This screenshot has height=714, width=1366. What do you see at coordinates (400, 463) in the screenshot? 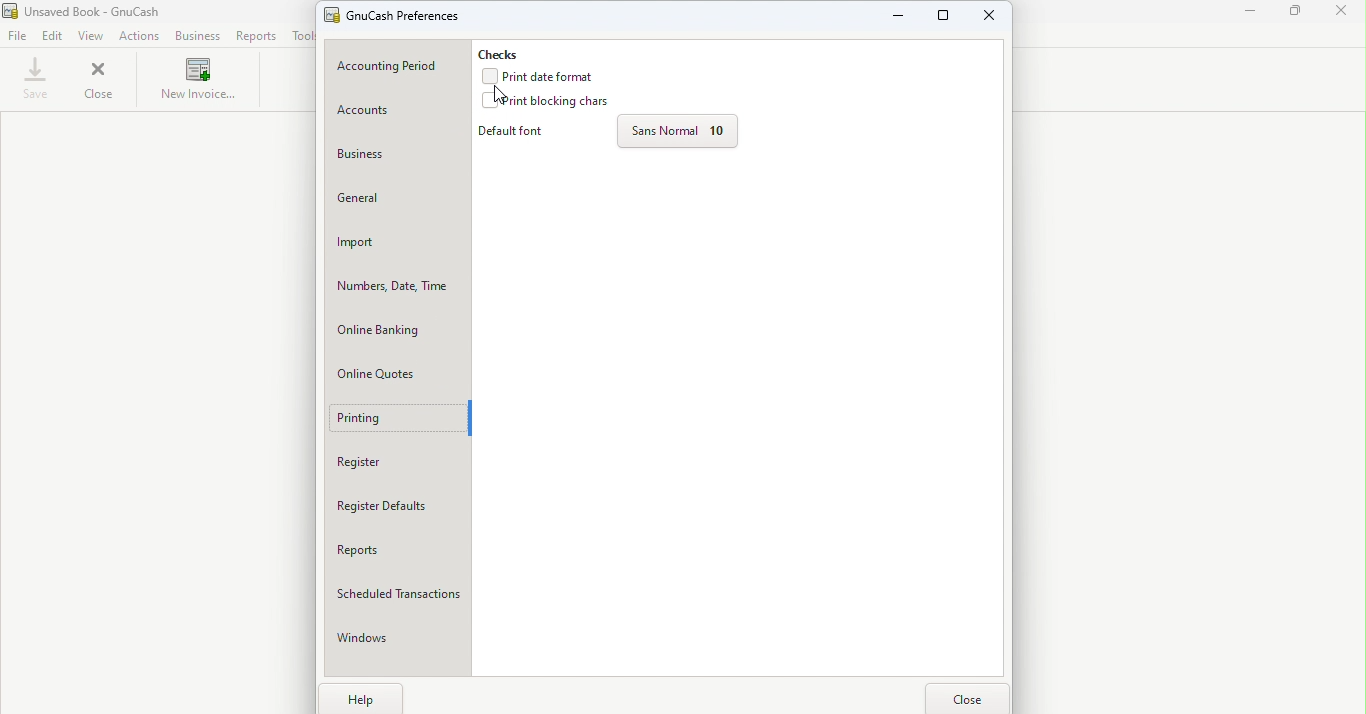
I see `Register` at bounding box center [400, 463].